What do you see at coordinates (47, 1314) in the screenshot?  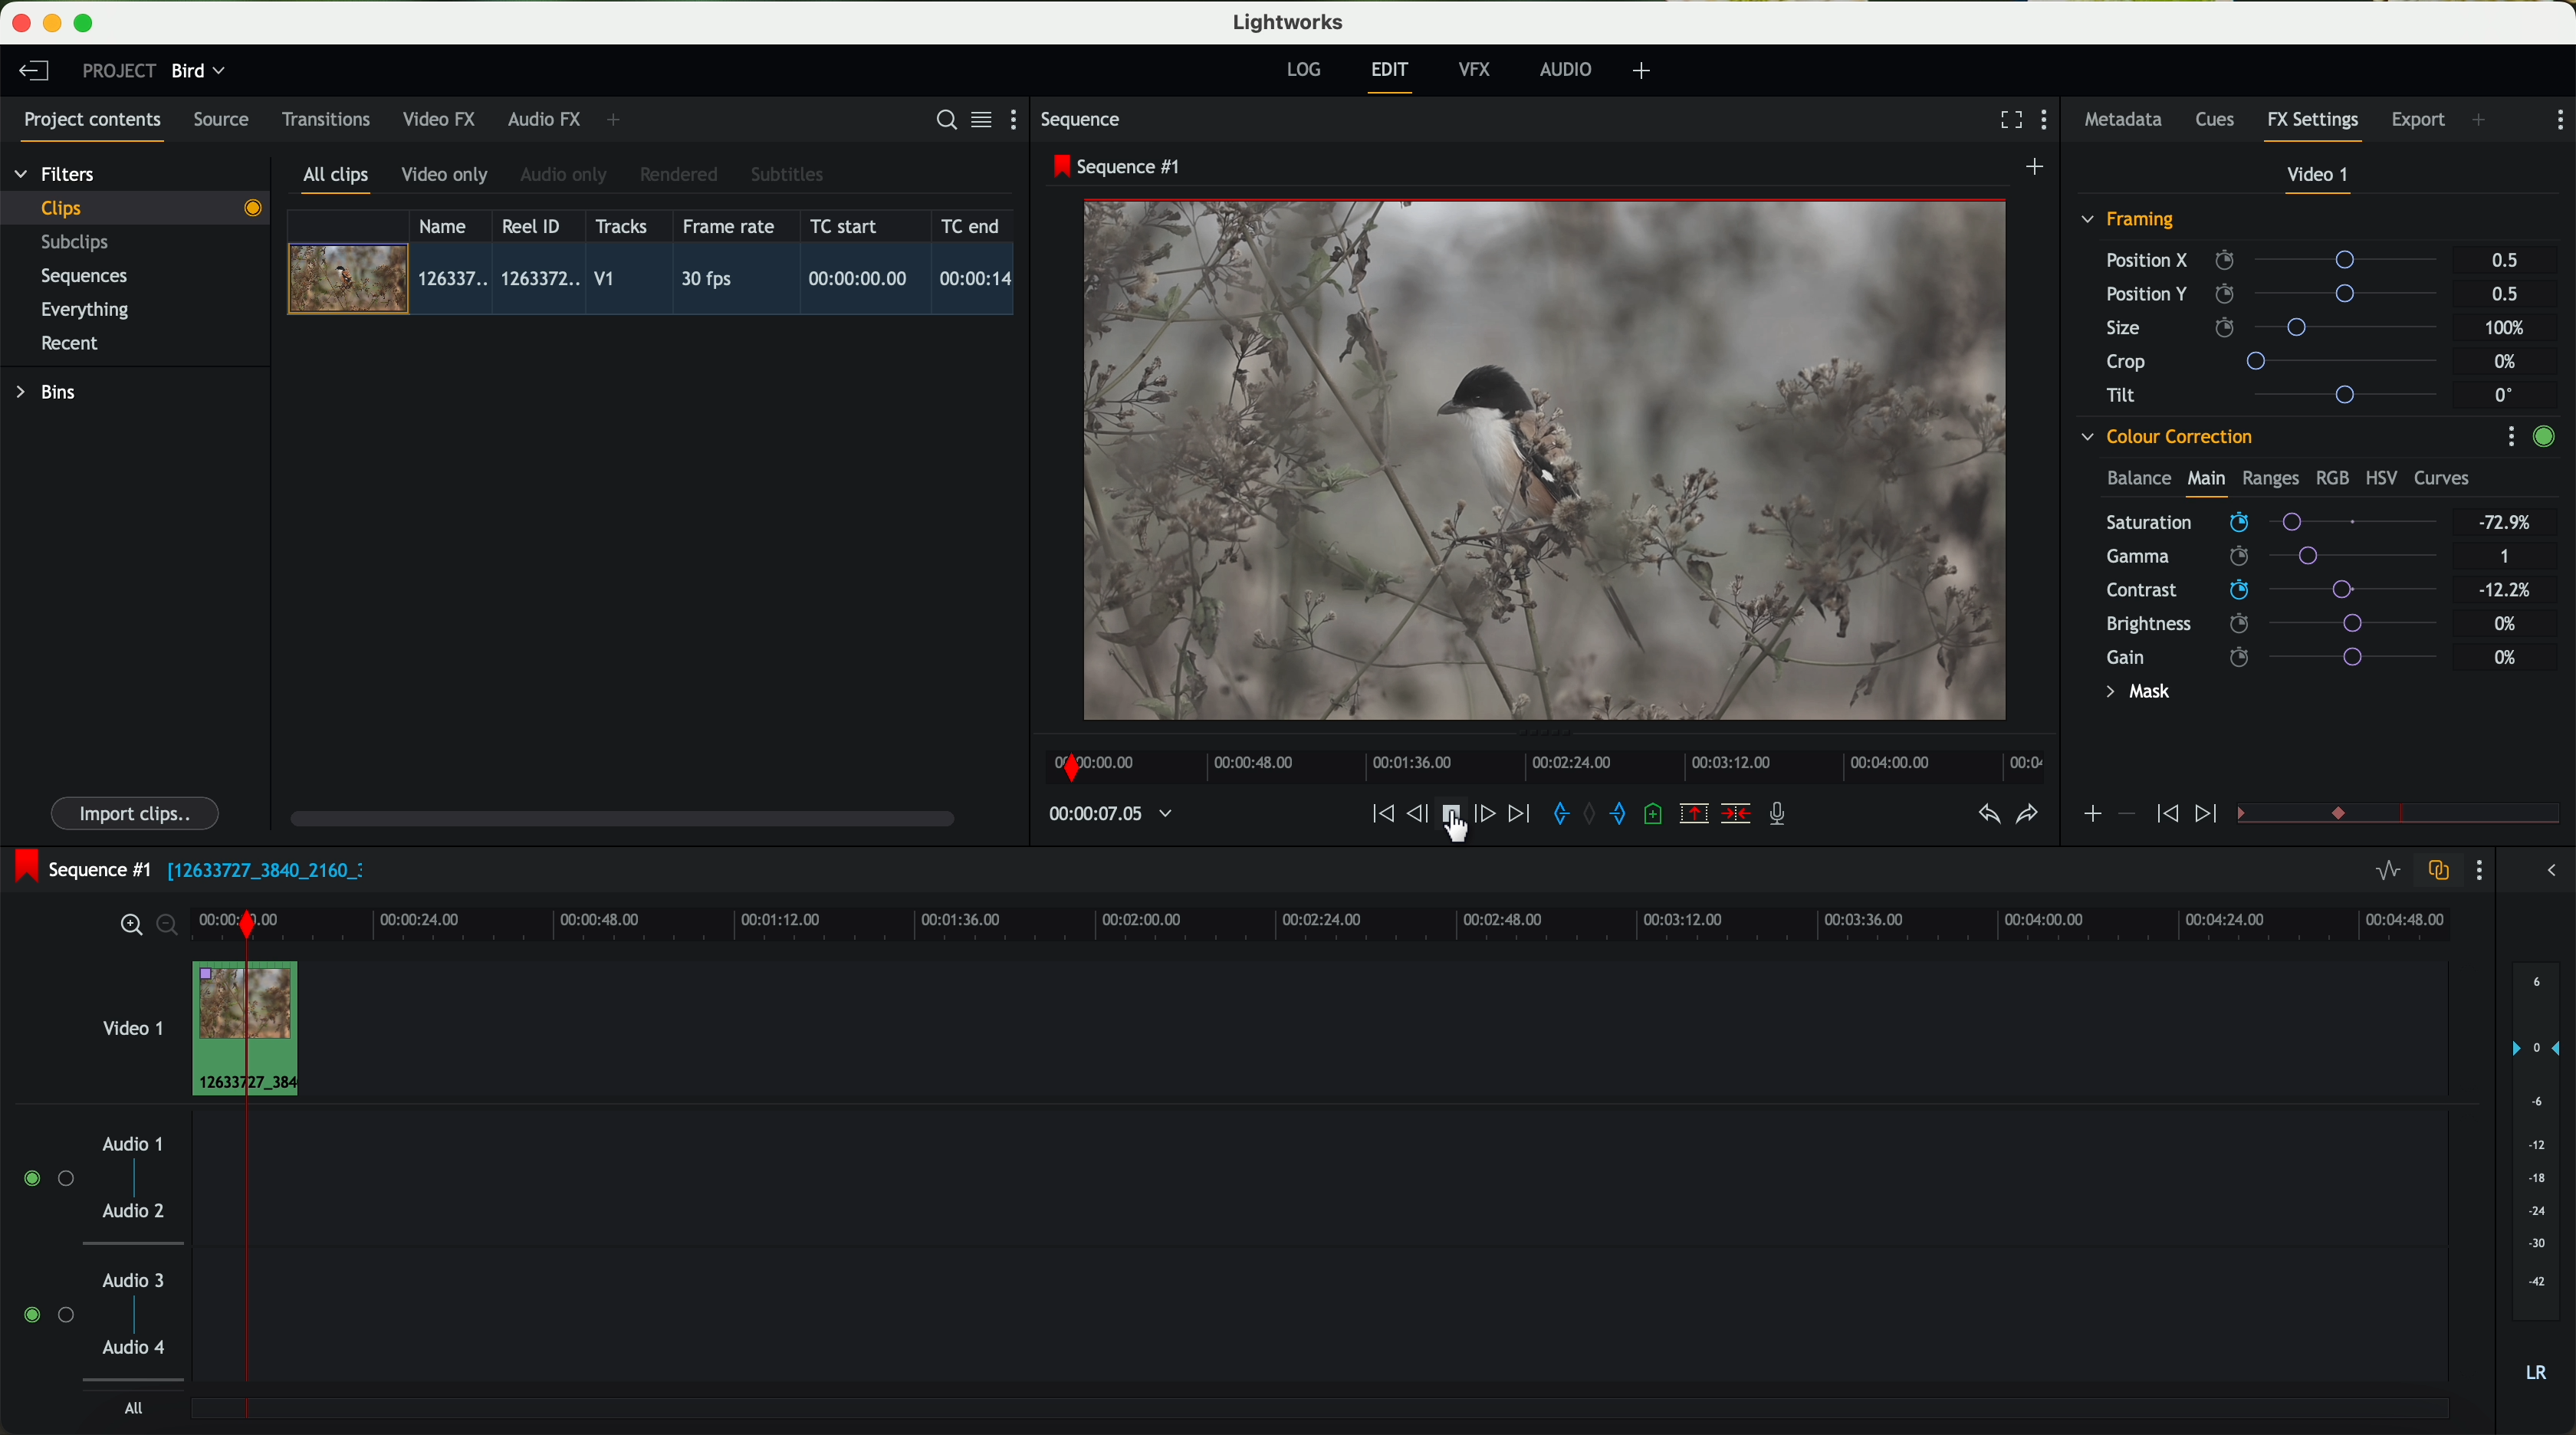 I see `enable audio` at bounding box center [47, 1314].